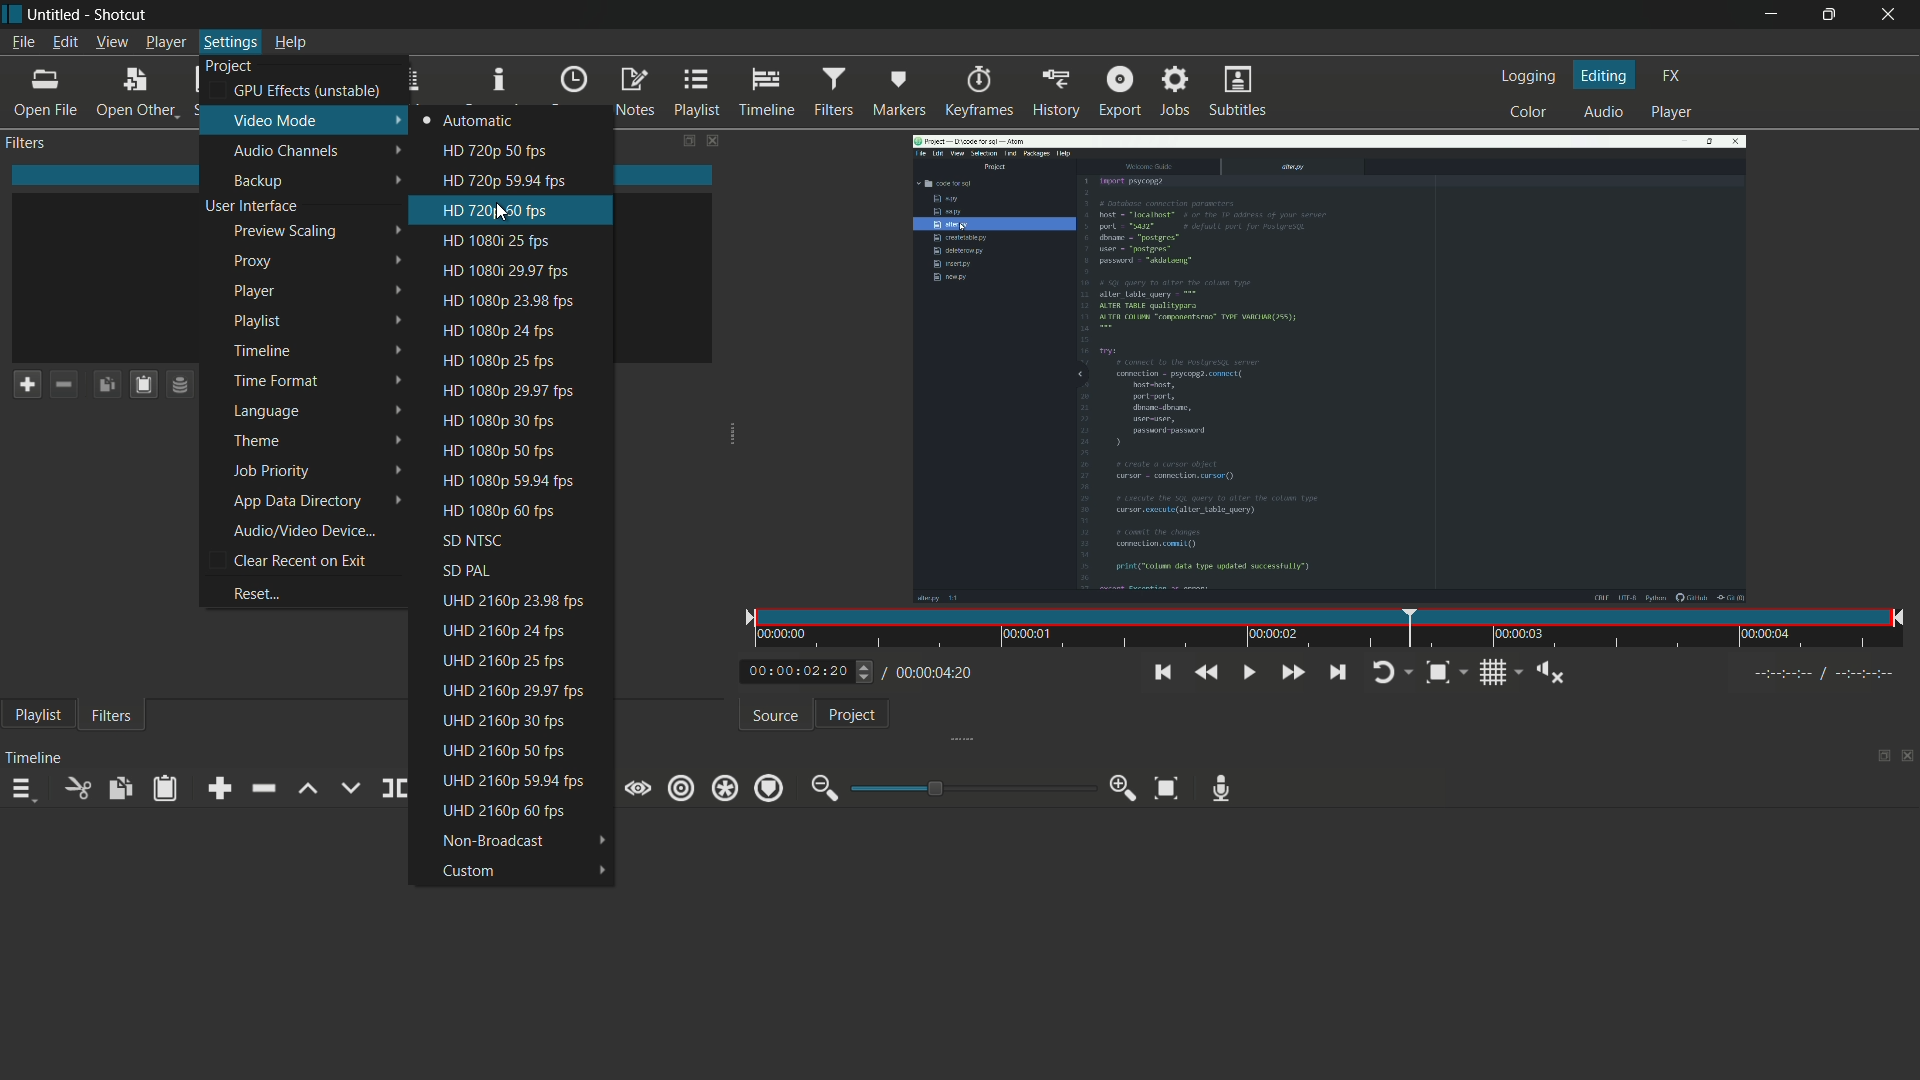  I want to click on add a filter, so click(26, 385).